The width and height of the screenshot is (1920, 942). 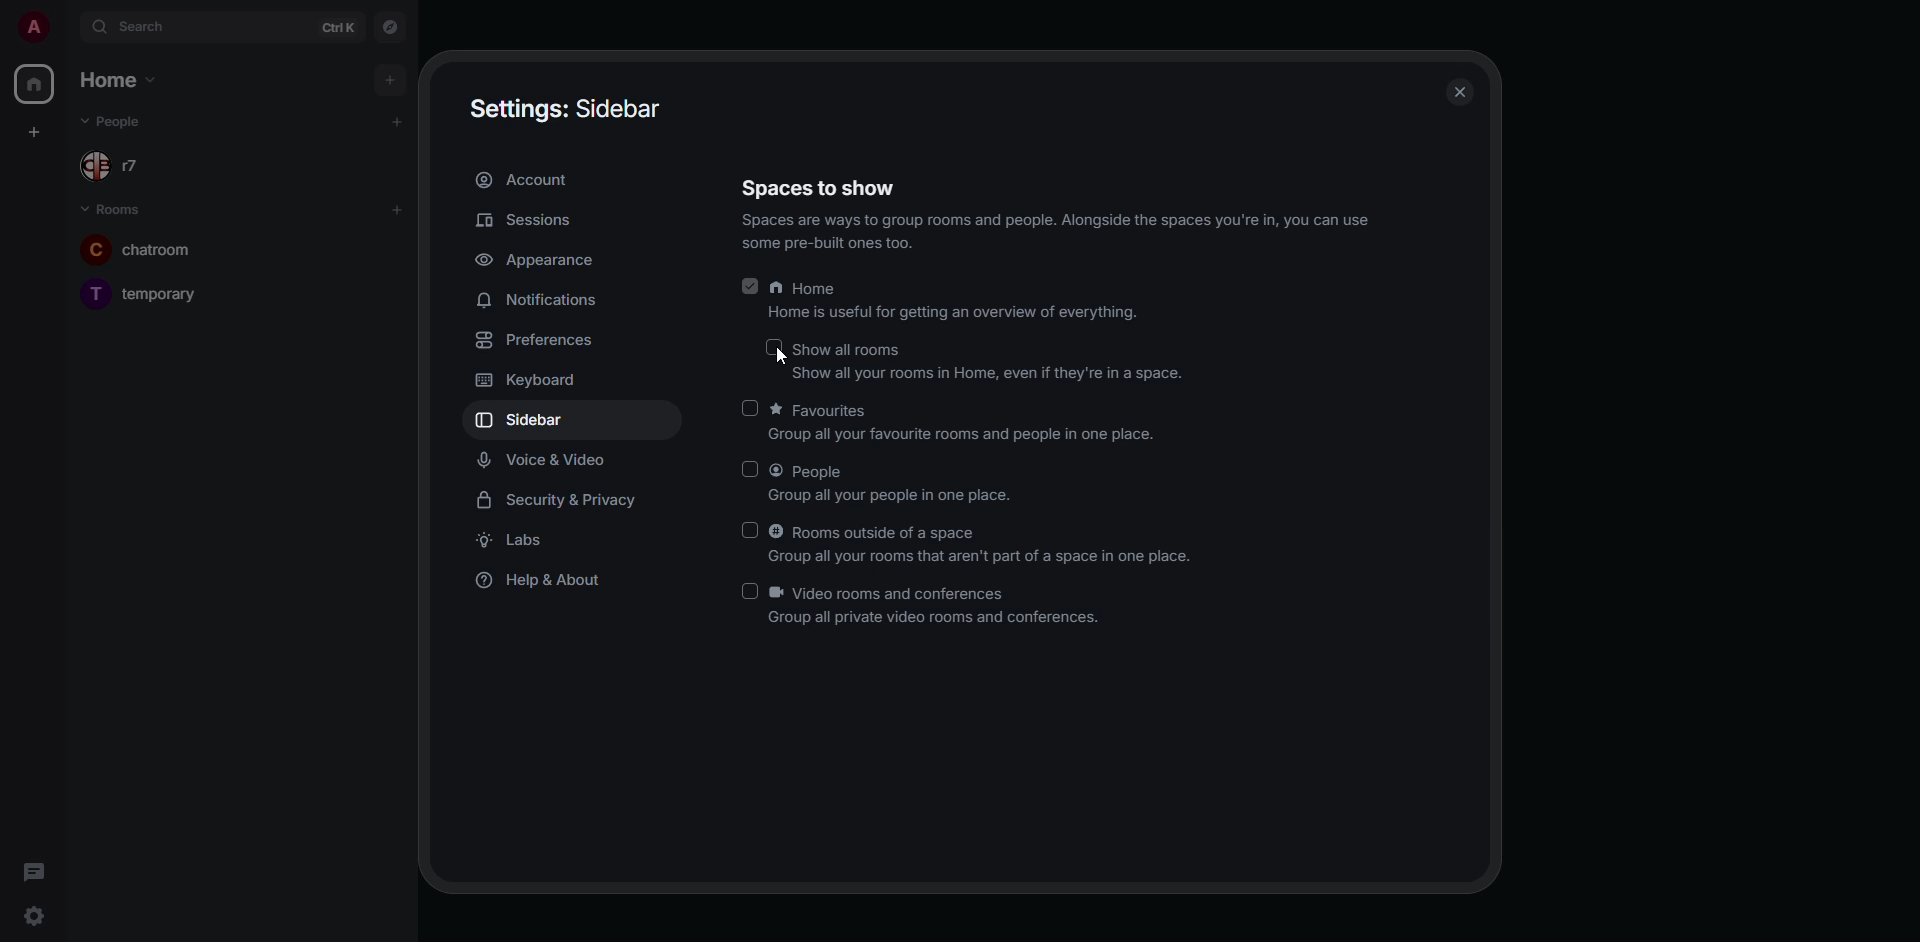 What do you see at coordinates (396, 209) in the screenshot?
I see `add` at bounding box center [396, 209].